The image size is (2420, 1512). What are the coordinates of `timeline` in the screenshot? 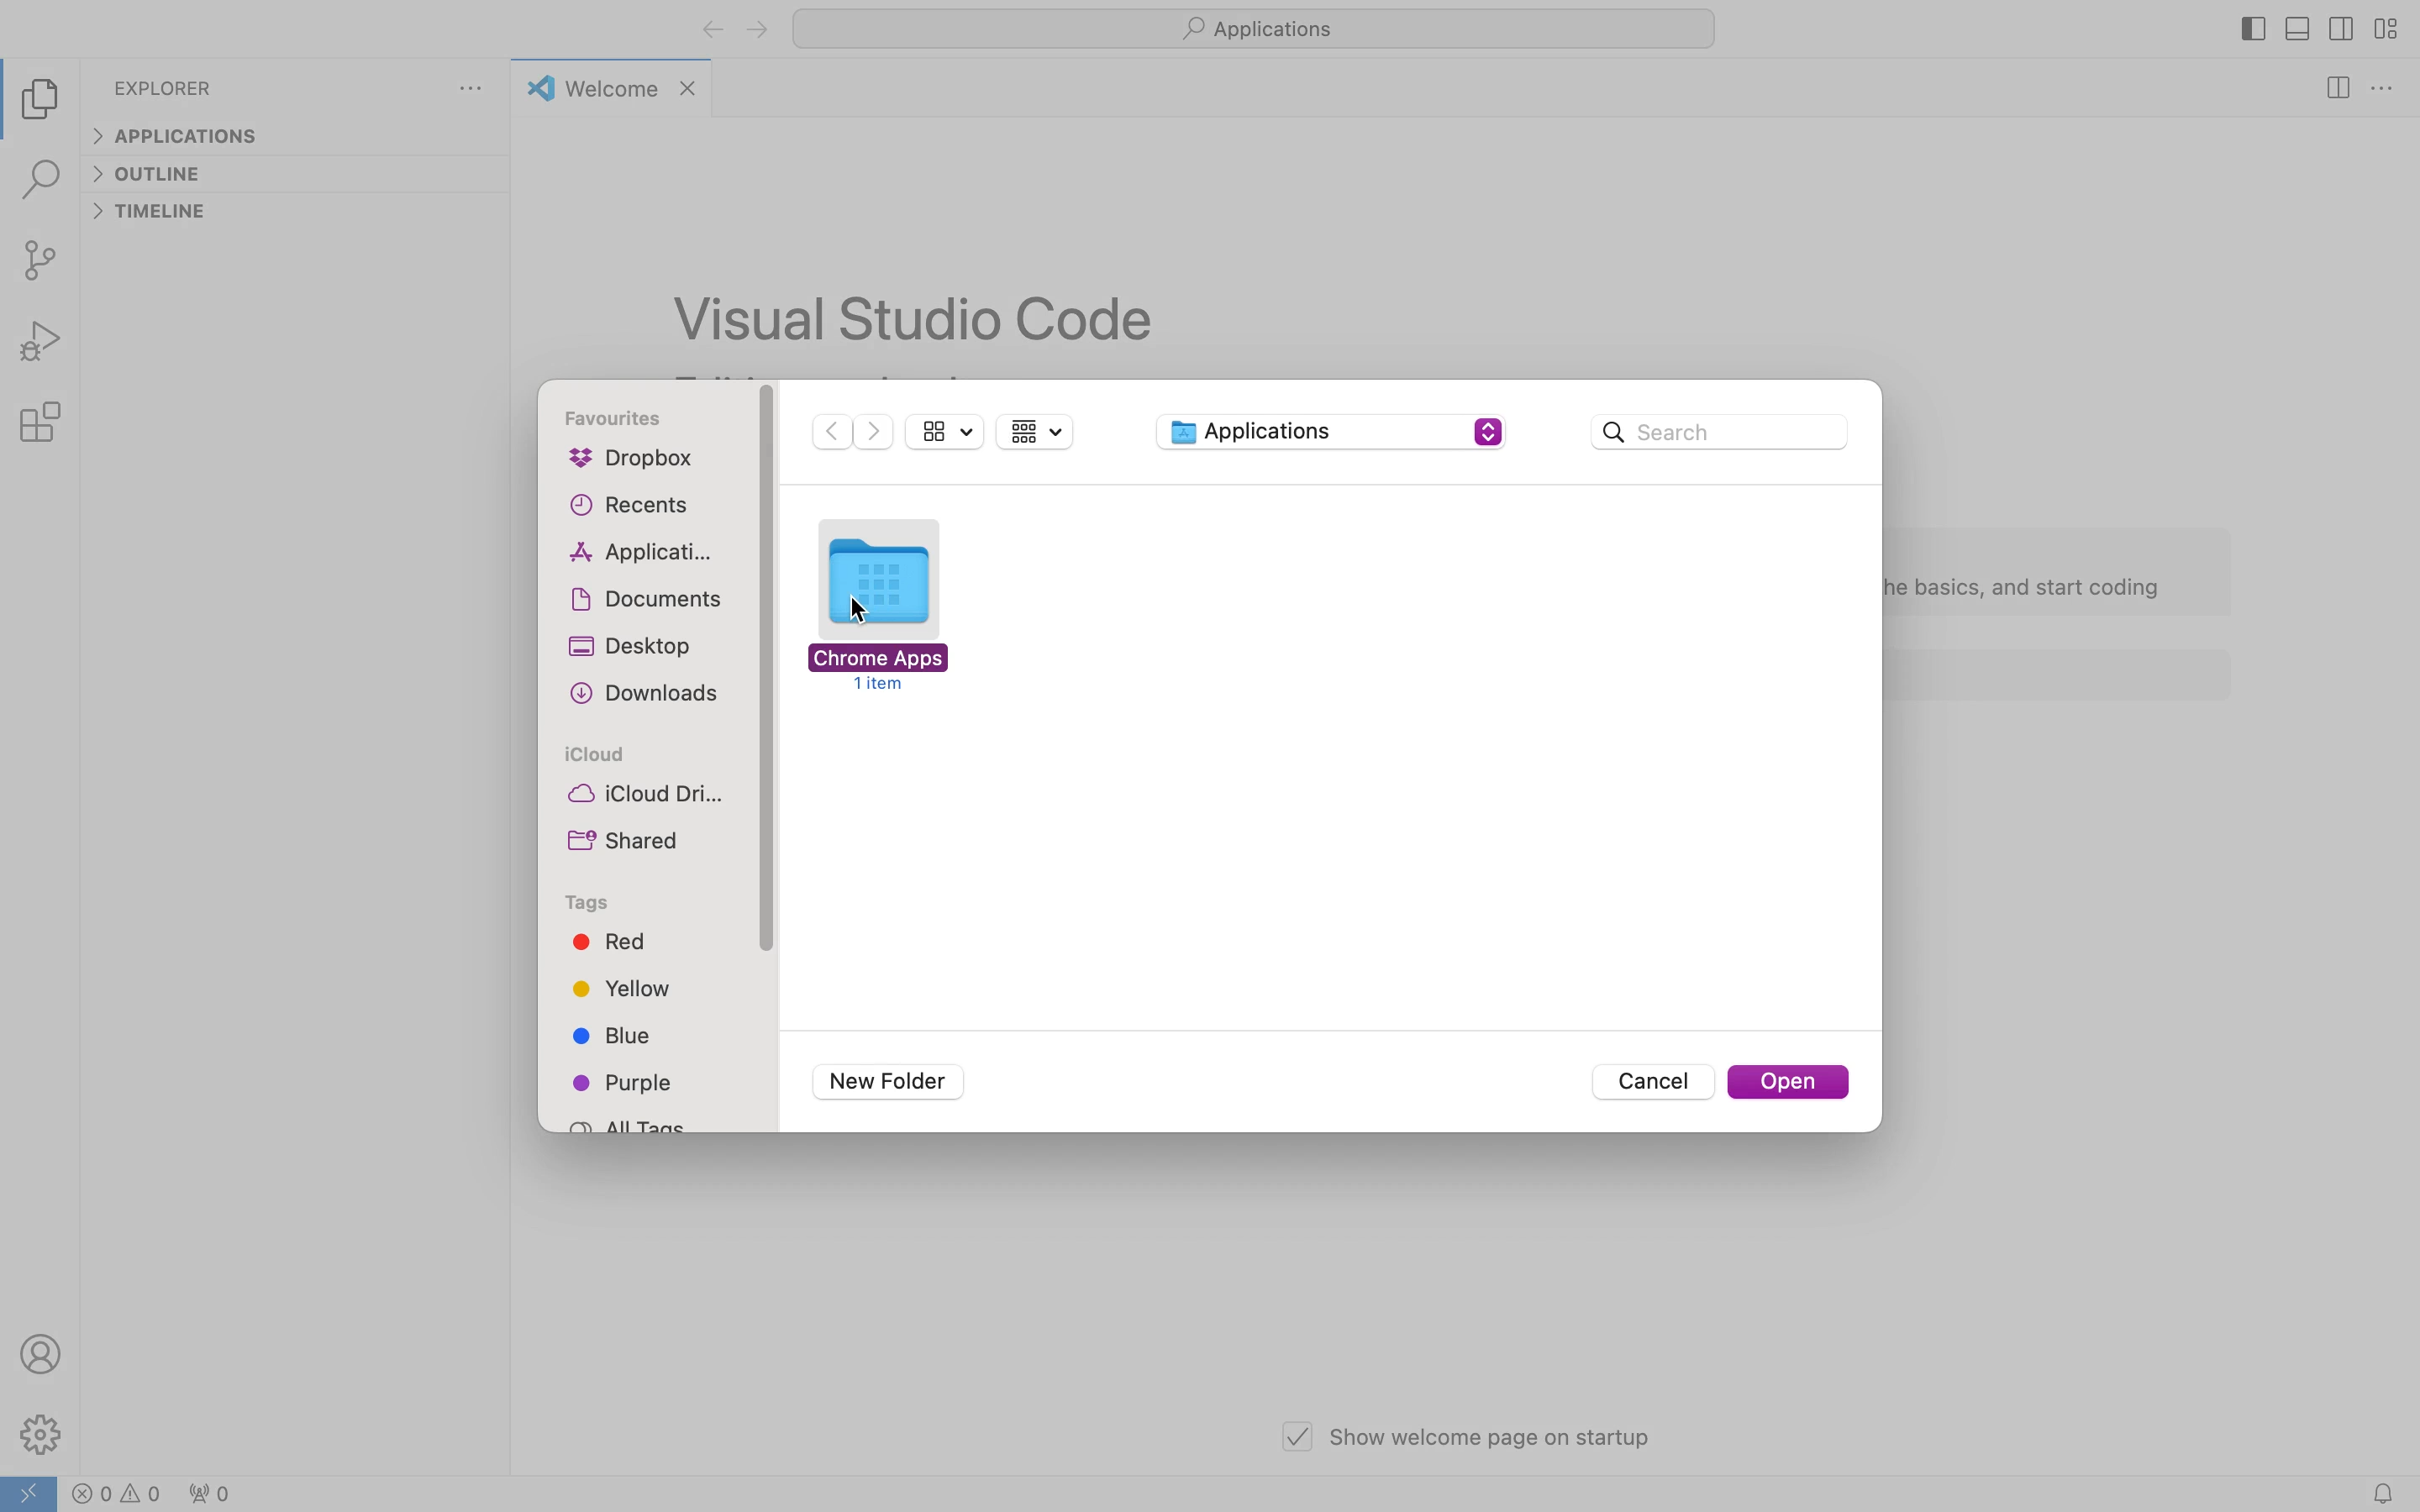 It's located at (156, 216).